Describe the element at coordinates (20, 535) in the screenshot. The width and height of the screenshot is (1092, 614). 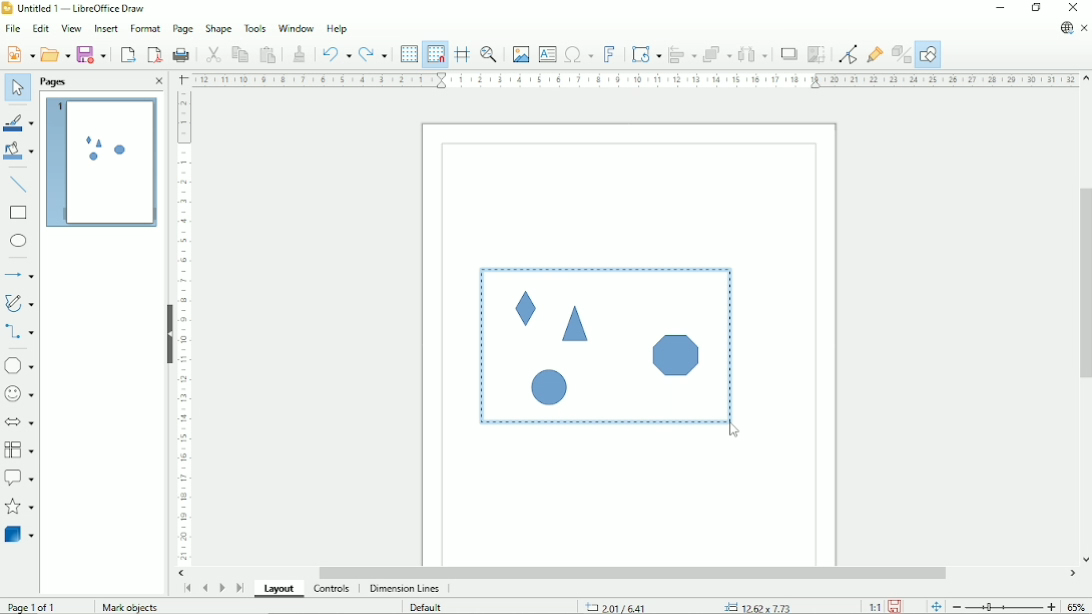
I see `3 D Objects` at that location.